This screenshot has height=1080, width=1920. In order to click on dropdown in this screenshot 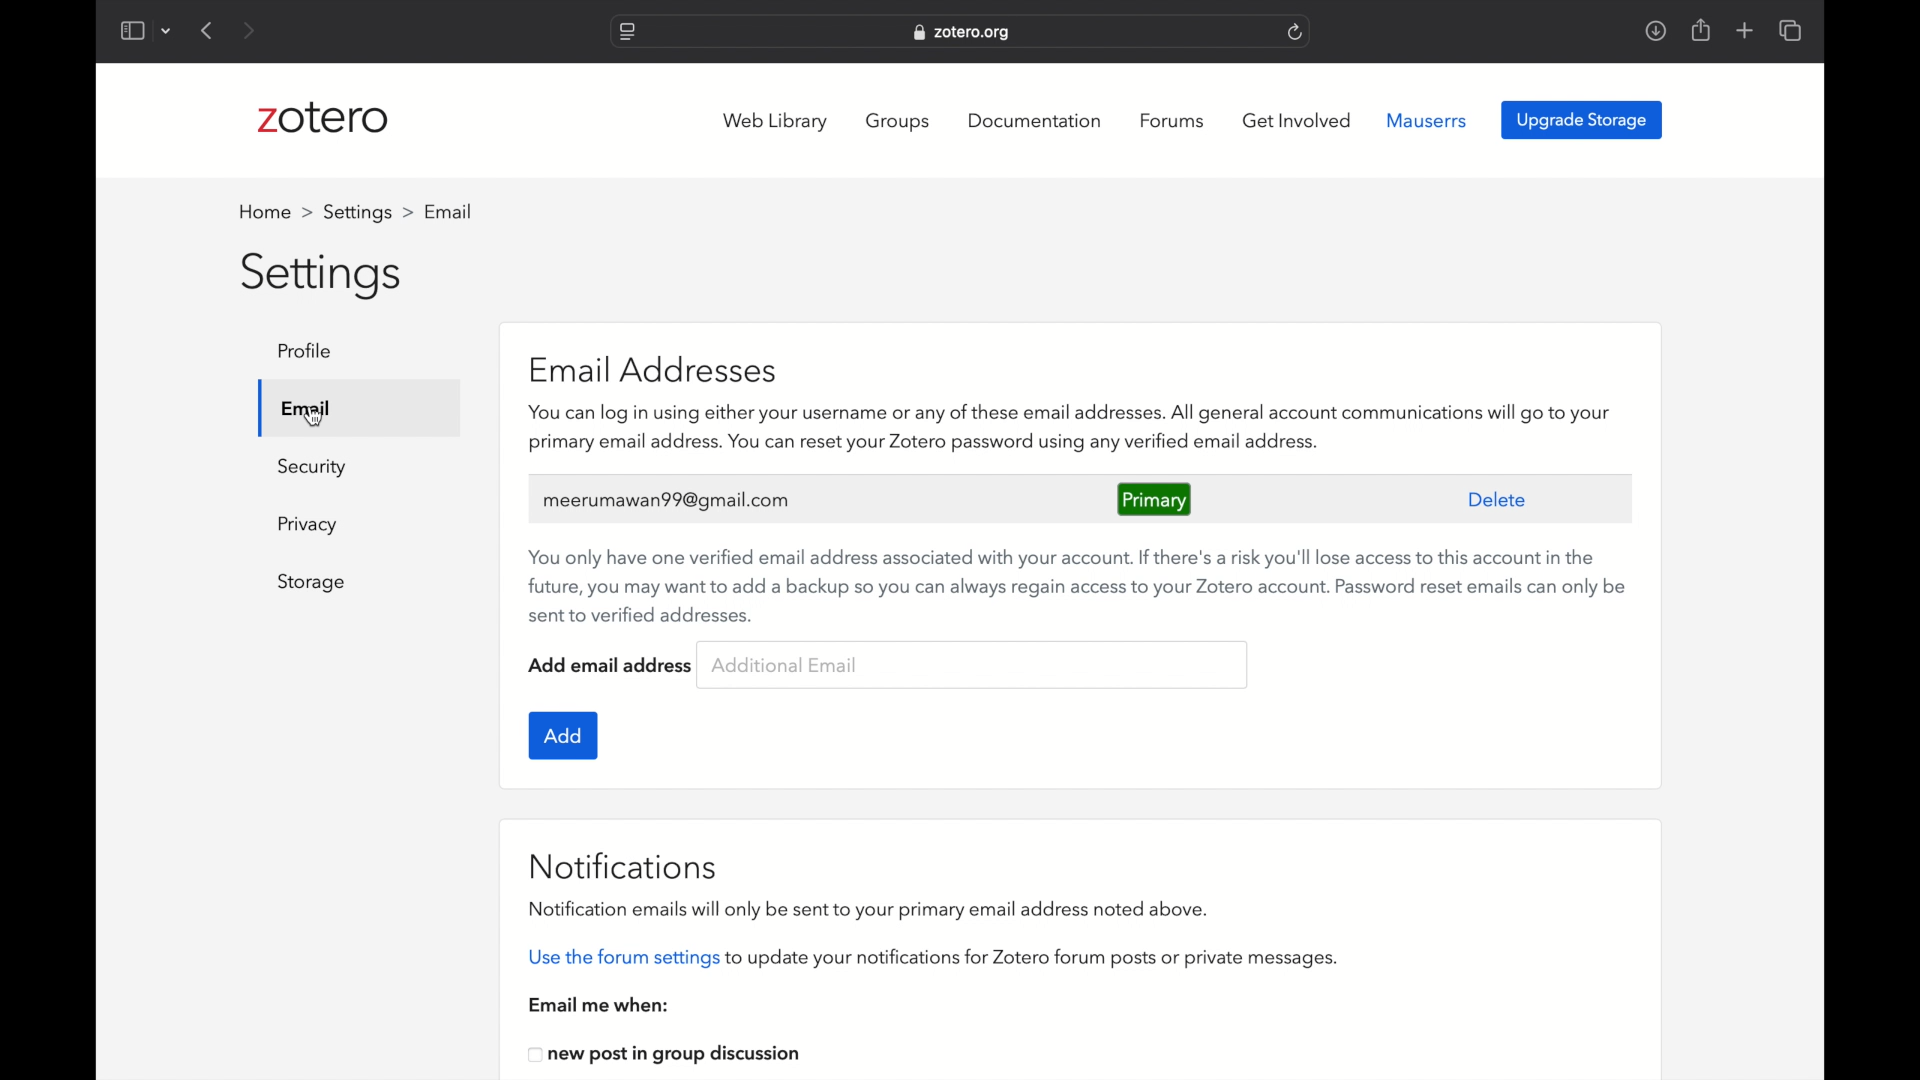, I will do `click(167, 32)`.